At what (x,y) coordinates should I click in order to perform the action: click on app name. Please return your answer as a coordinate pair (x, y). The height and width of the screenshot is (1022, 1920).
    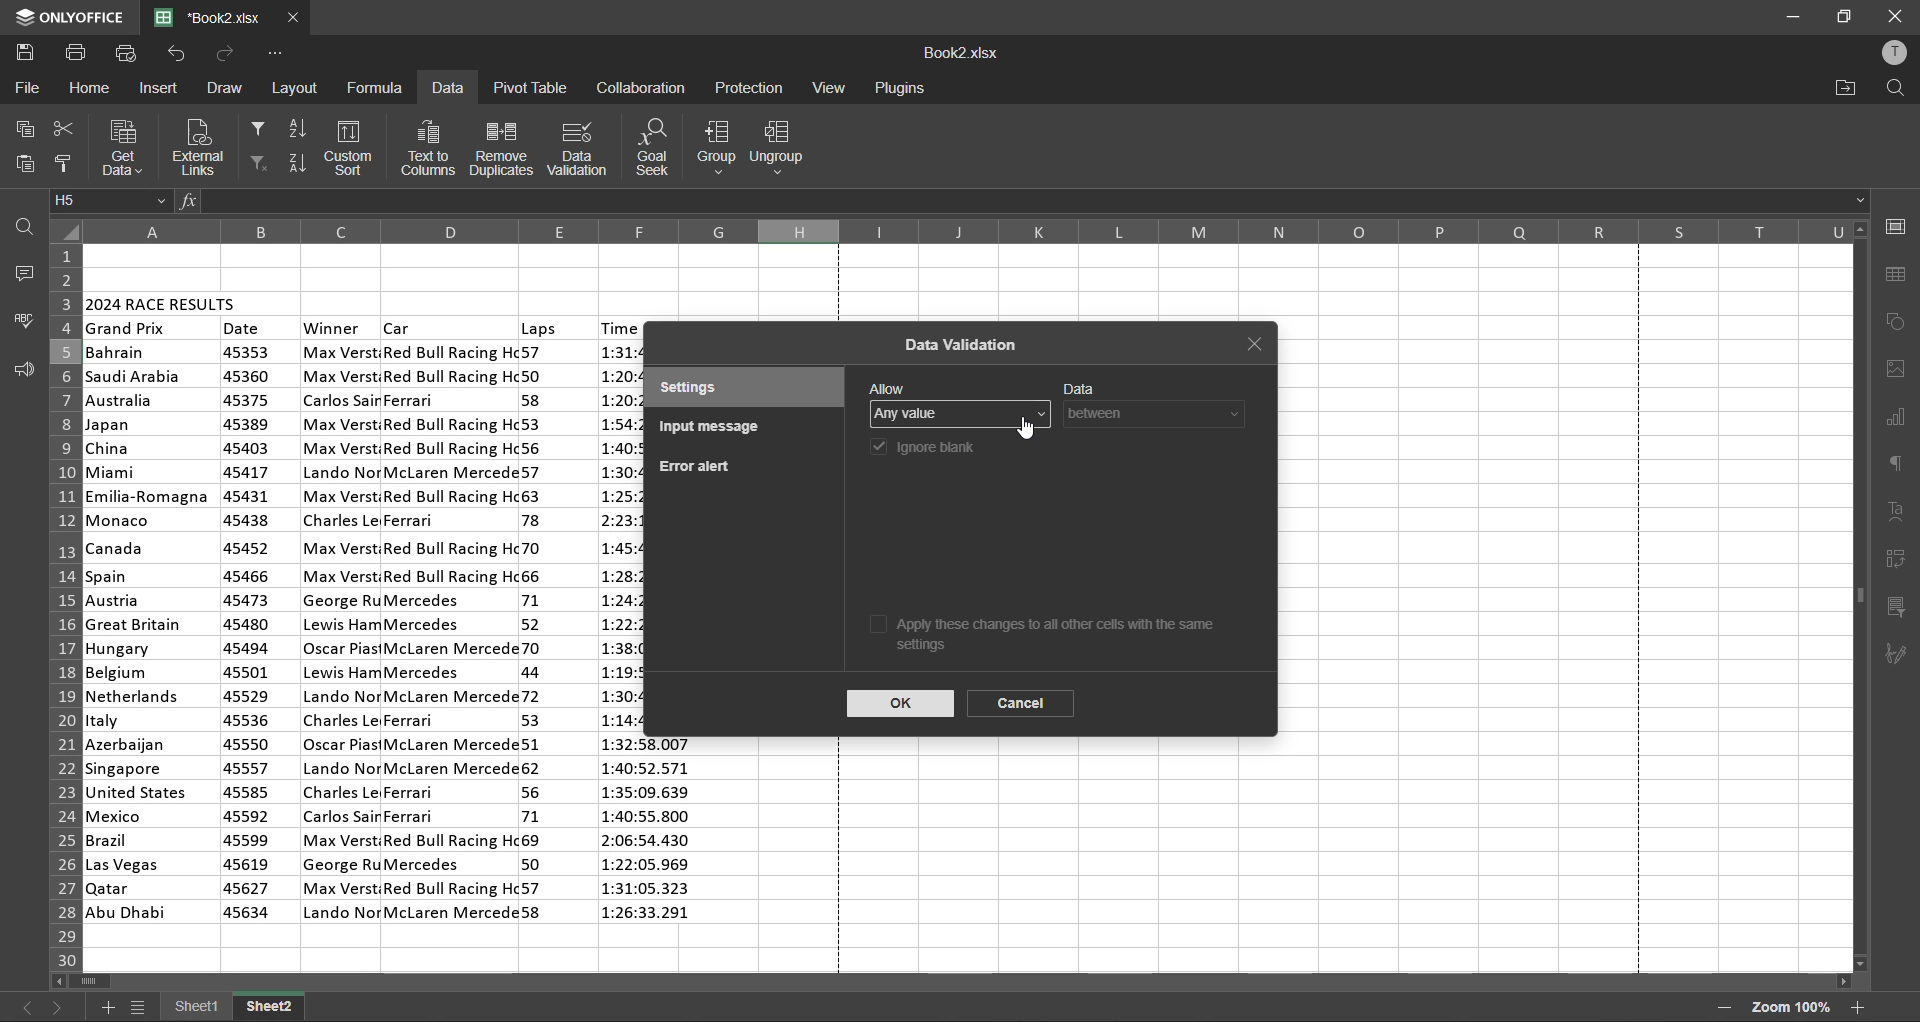
    Looking at the image, I should click on (68, 17).